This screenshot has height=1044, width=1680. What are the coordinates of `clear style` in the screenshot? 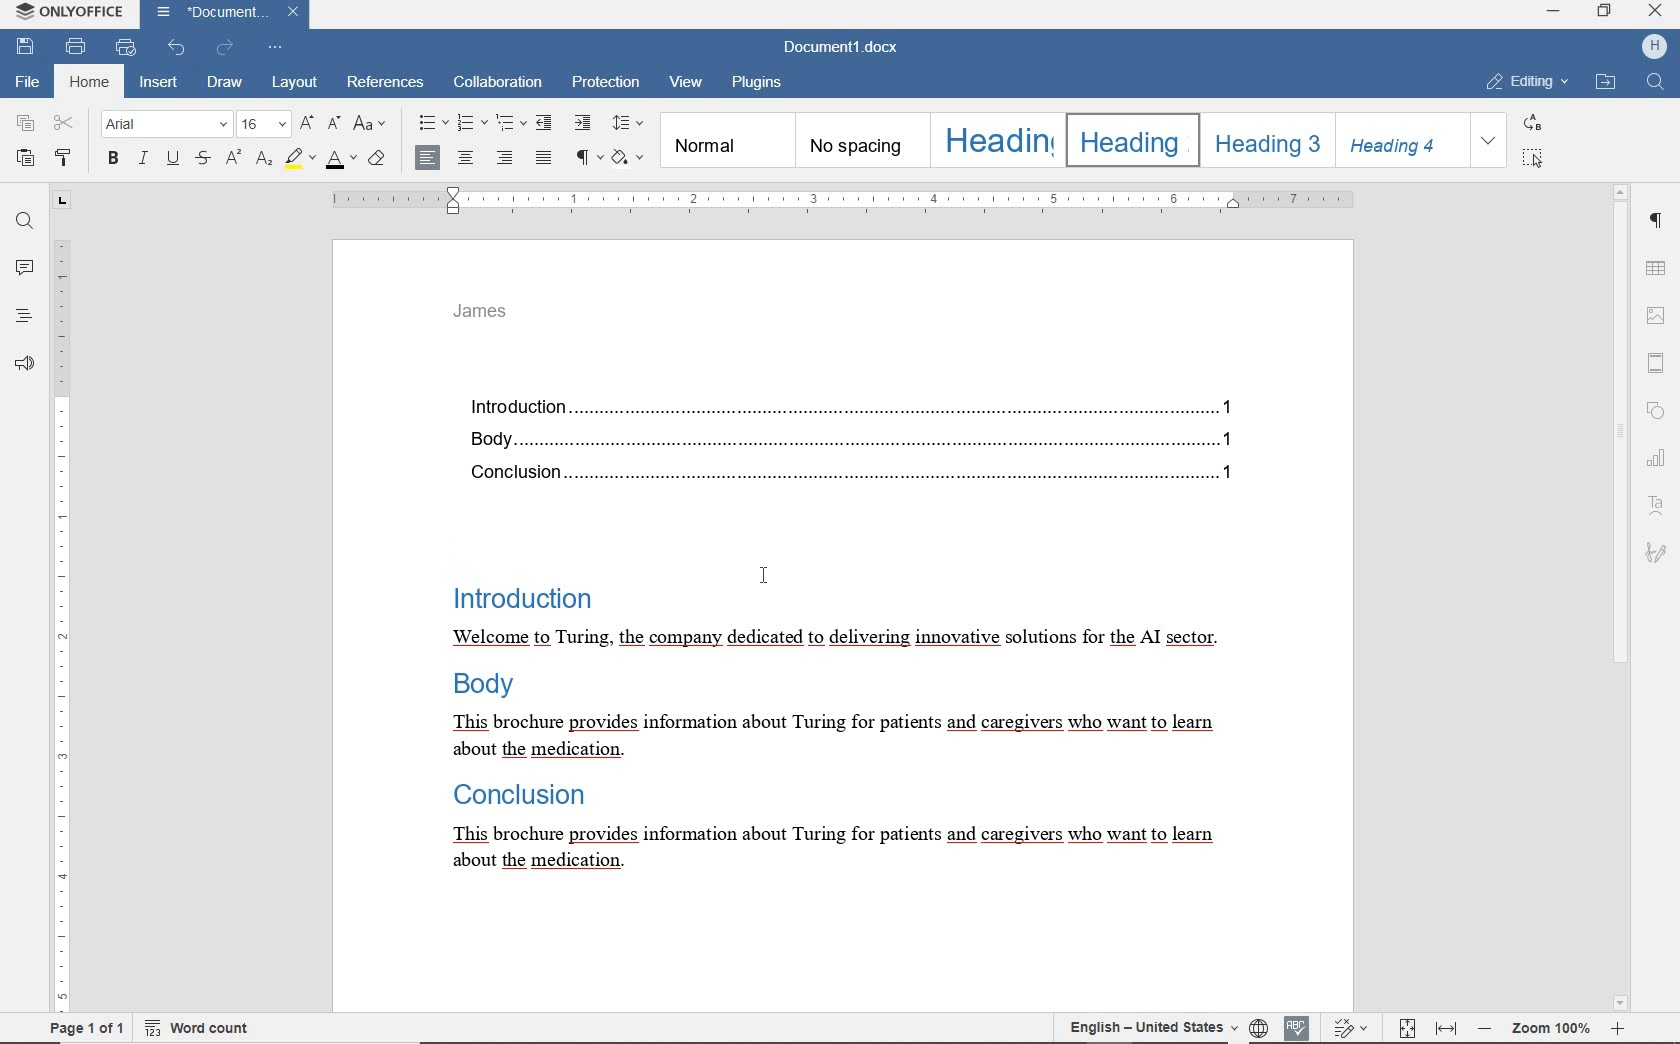 It's located at (379, 159).